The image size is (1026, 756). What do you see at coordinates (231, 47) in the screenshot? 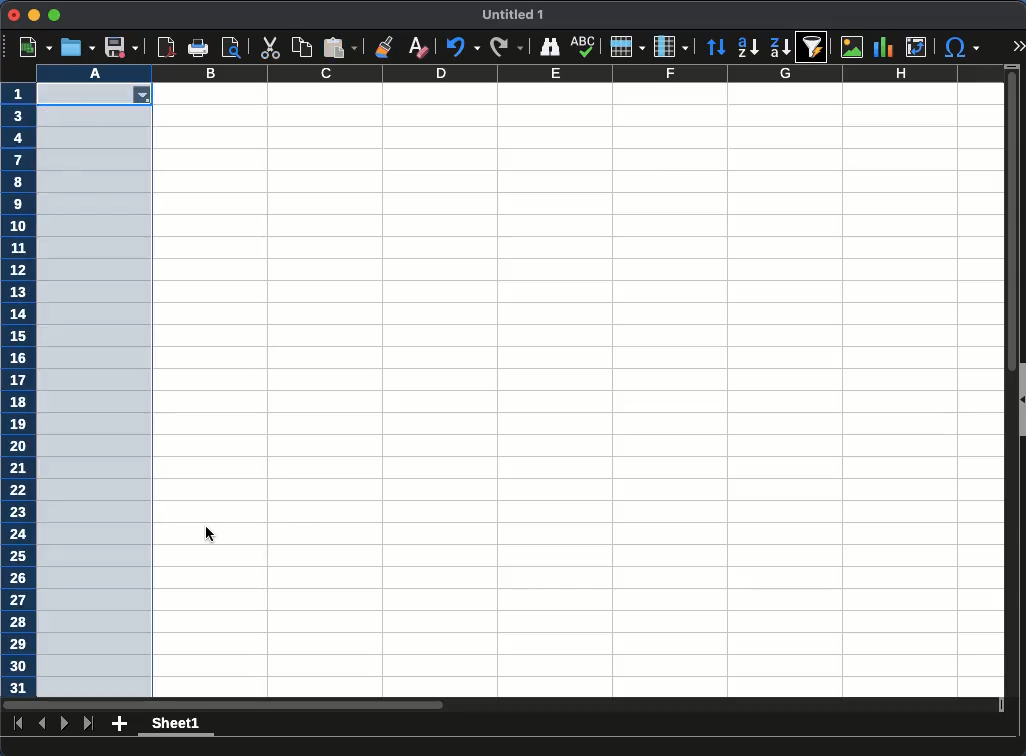
I see `print preview` at bounding box center [231, 47].